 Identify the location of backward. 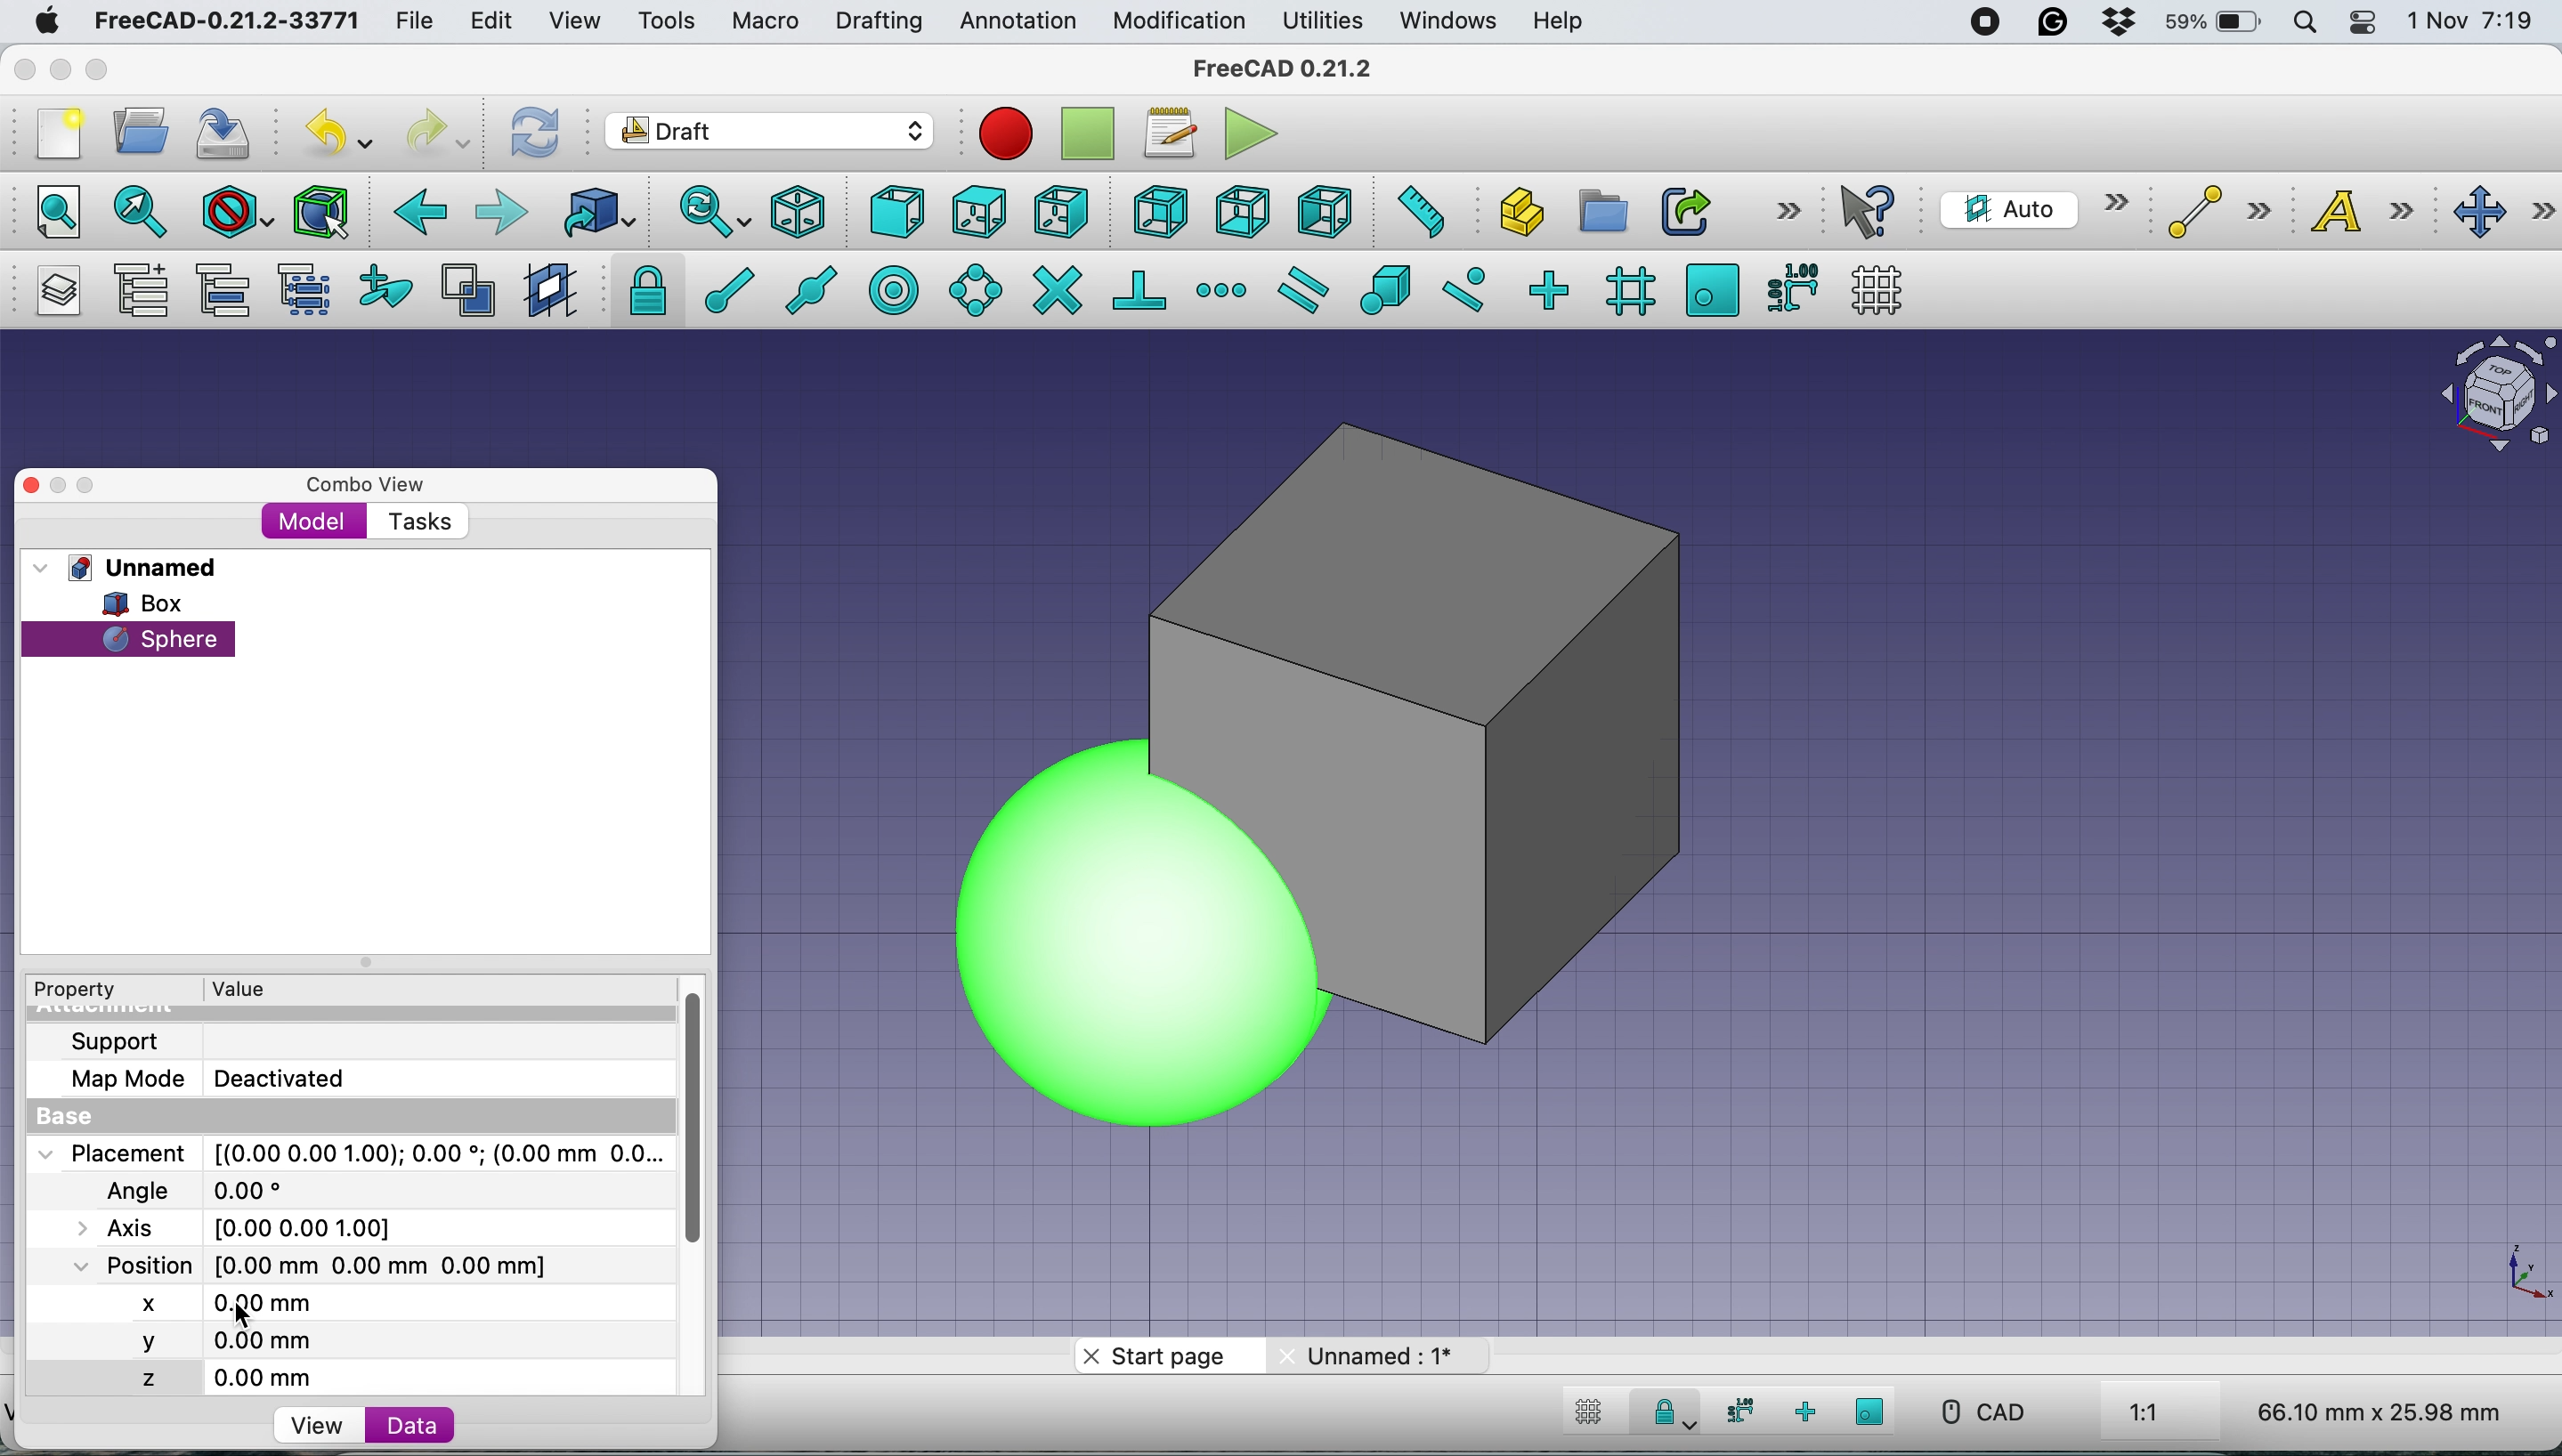
(415, 212).